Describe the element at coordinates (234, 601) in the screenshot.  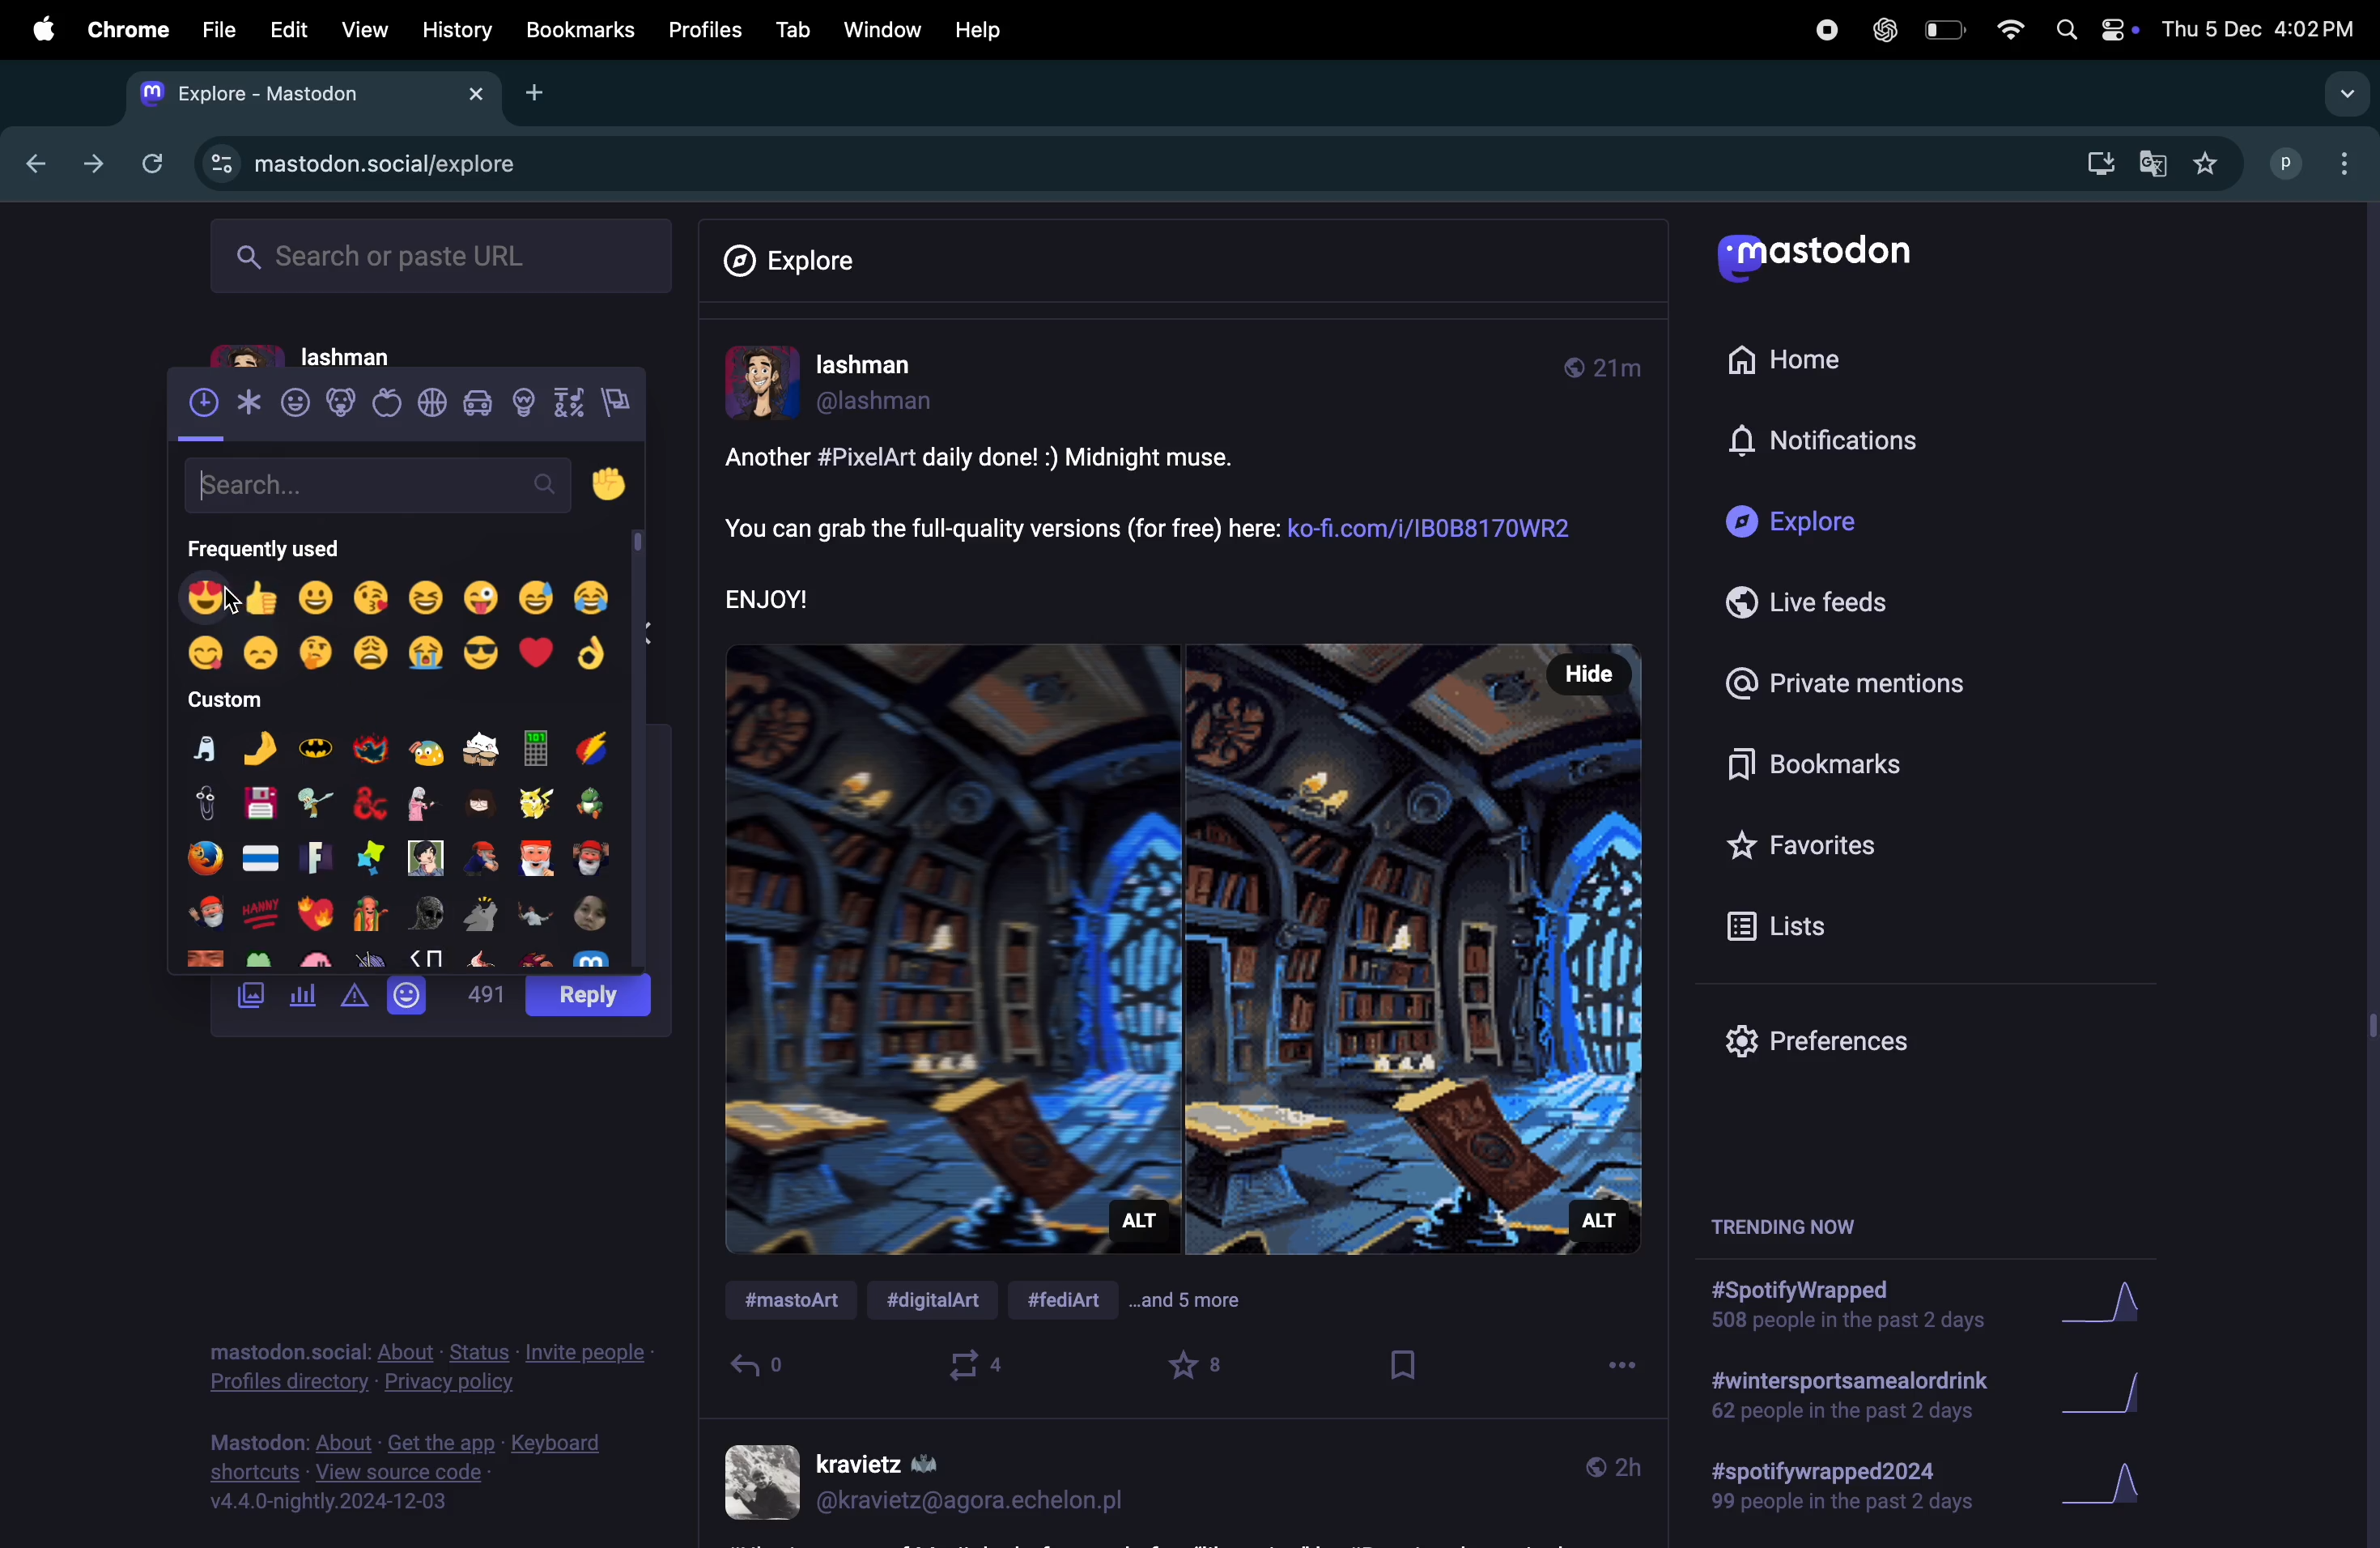
I see `Cursor` at that location.